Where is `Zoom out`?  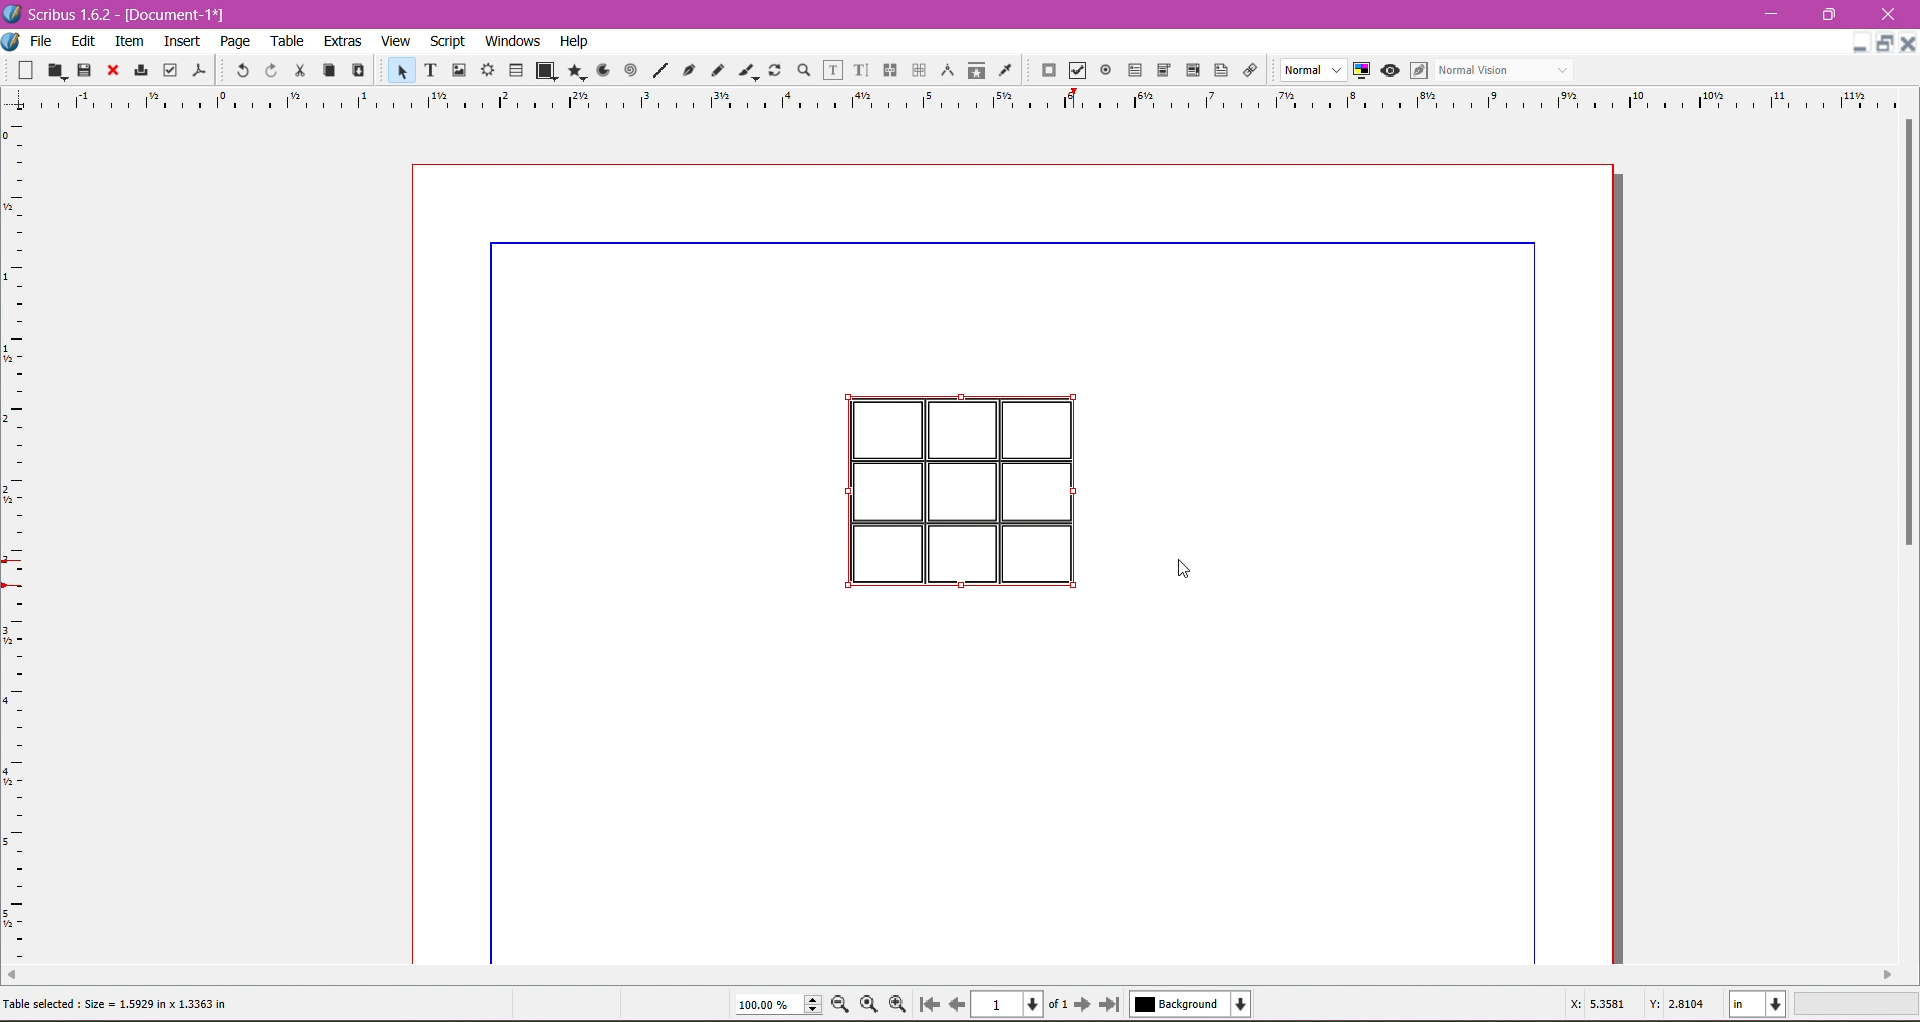 Zoom out is located at coordinates (844, 1003).